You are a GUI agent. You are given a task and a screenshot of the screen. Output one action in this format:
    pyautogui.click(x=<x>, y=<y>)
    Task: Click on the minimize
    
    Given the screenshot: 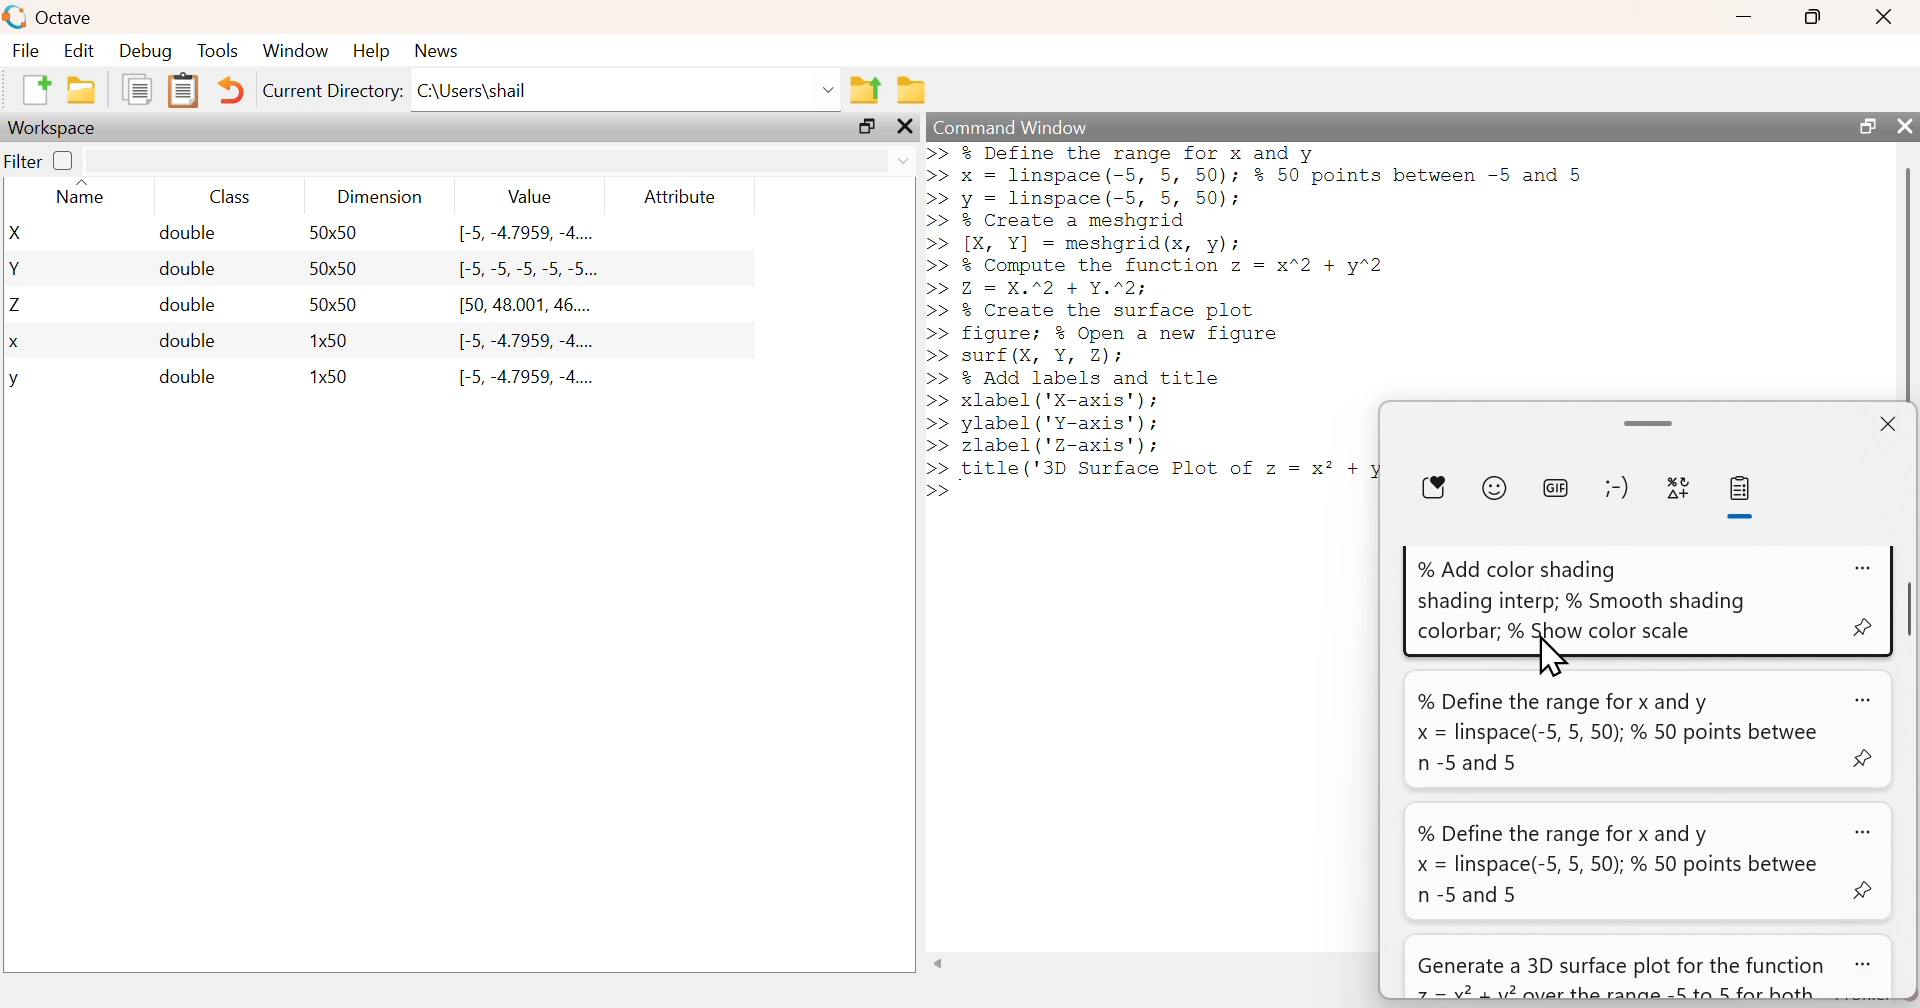 What is the action you would take?
    pyautogui.click(x=1744, y=17)
    